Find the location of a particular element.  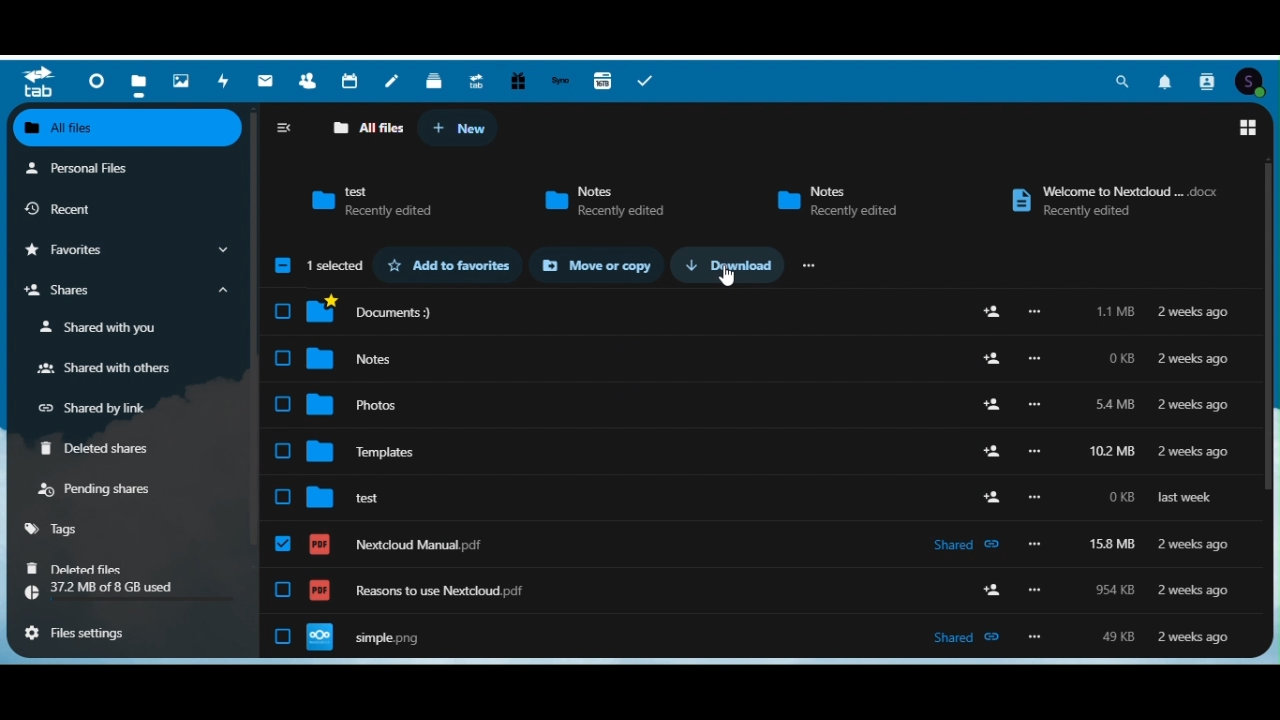

Calendar is located at coordinates (350, 80).